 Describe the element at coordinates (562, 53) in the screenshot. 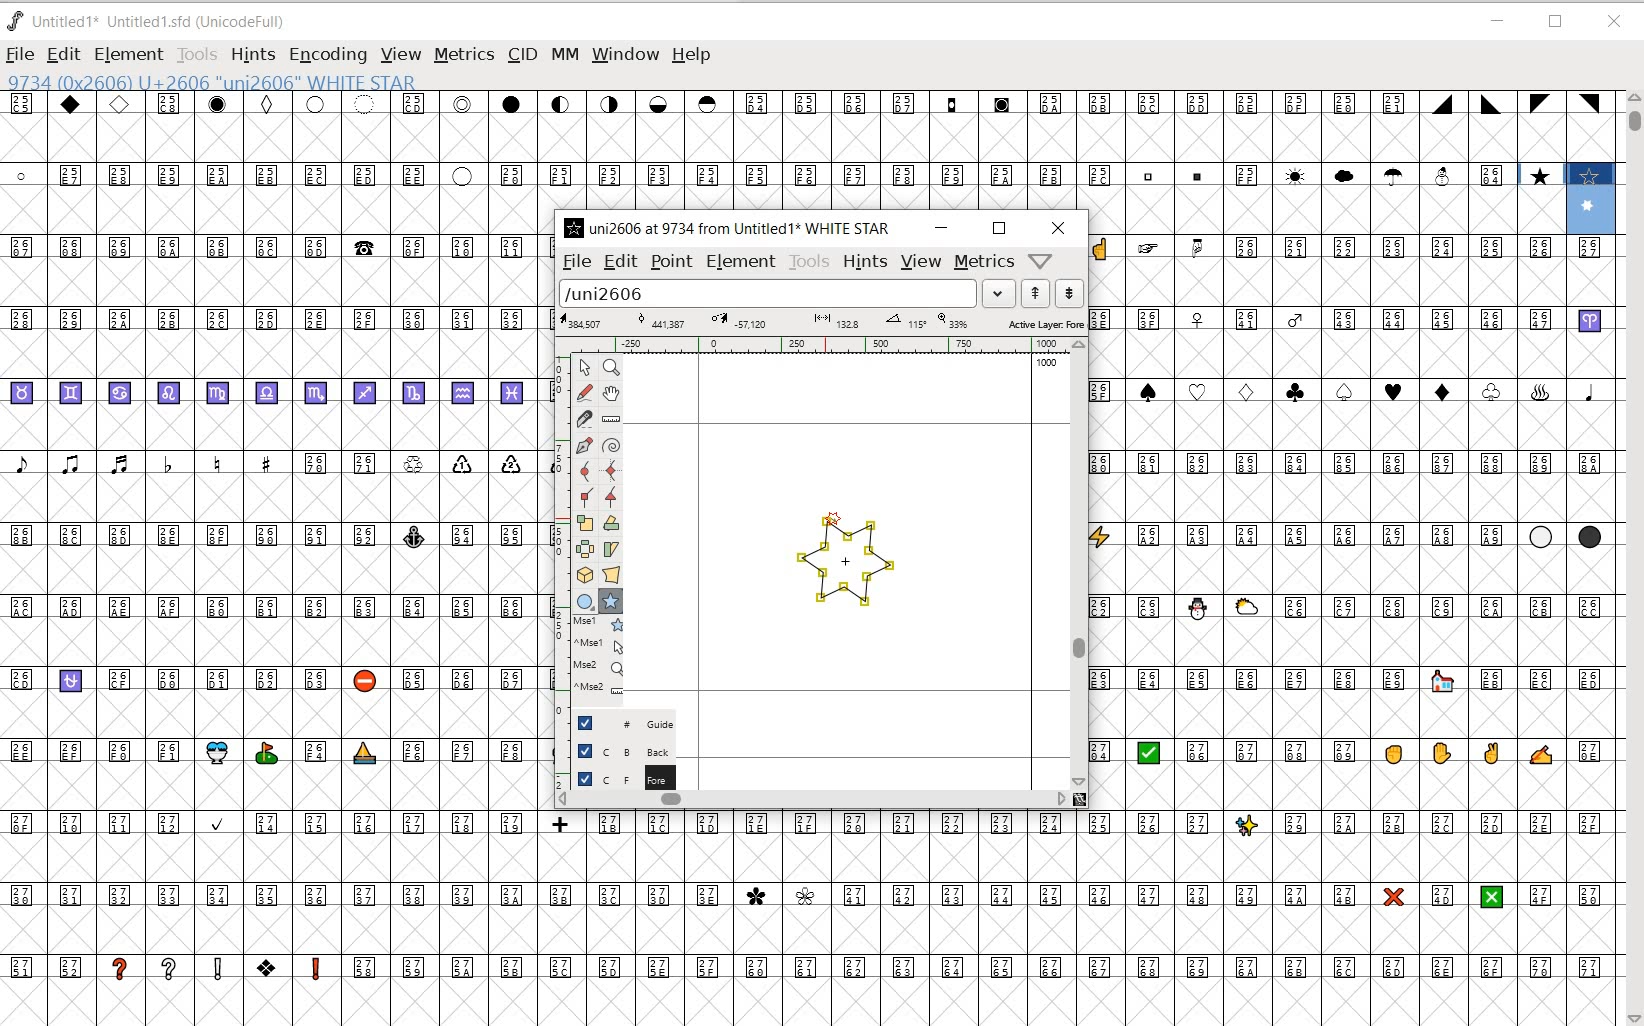

I see `MM` at that location.